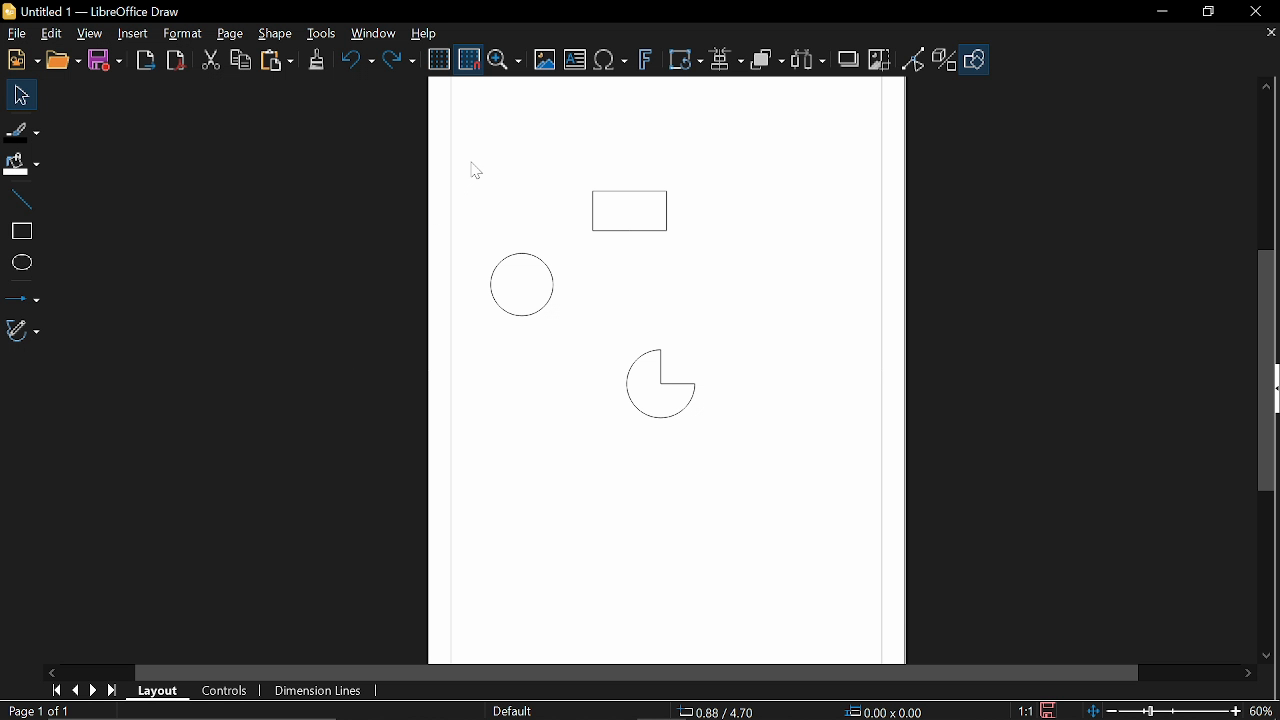 This screenshot has height=720, width=1280. What do you see at coordinates (146, 59) in the screenshot?
I see `Export` at bounding box center [146, 59].